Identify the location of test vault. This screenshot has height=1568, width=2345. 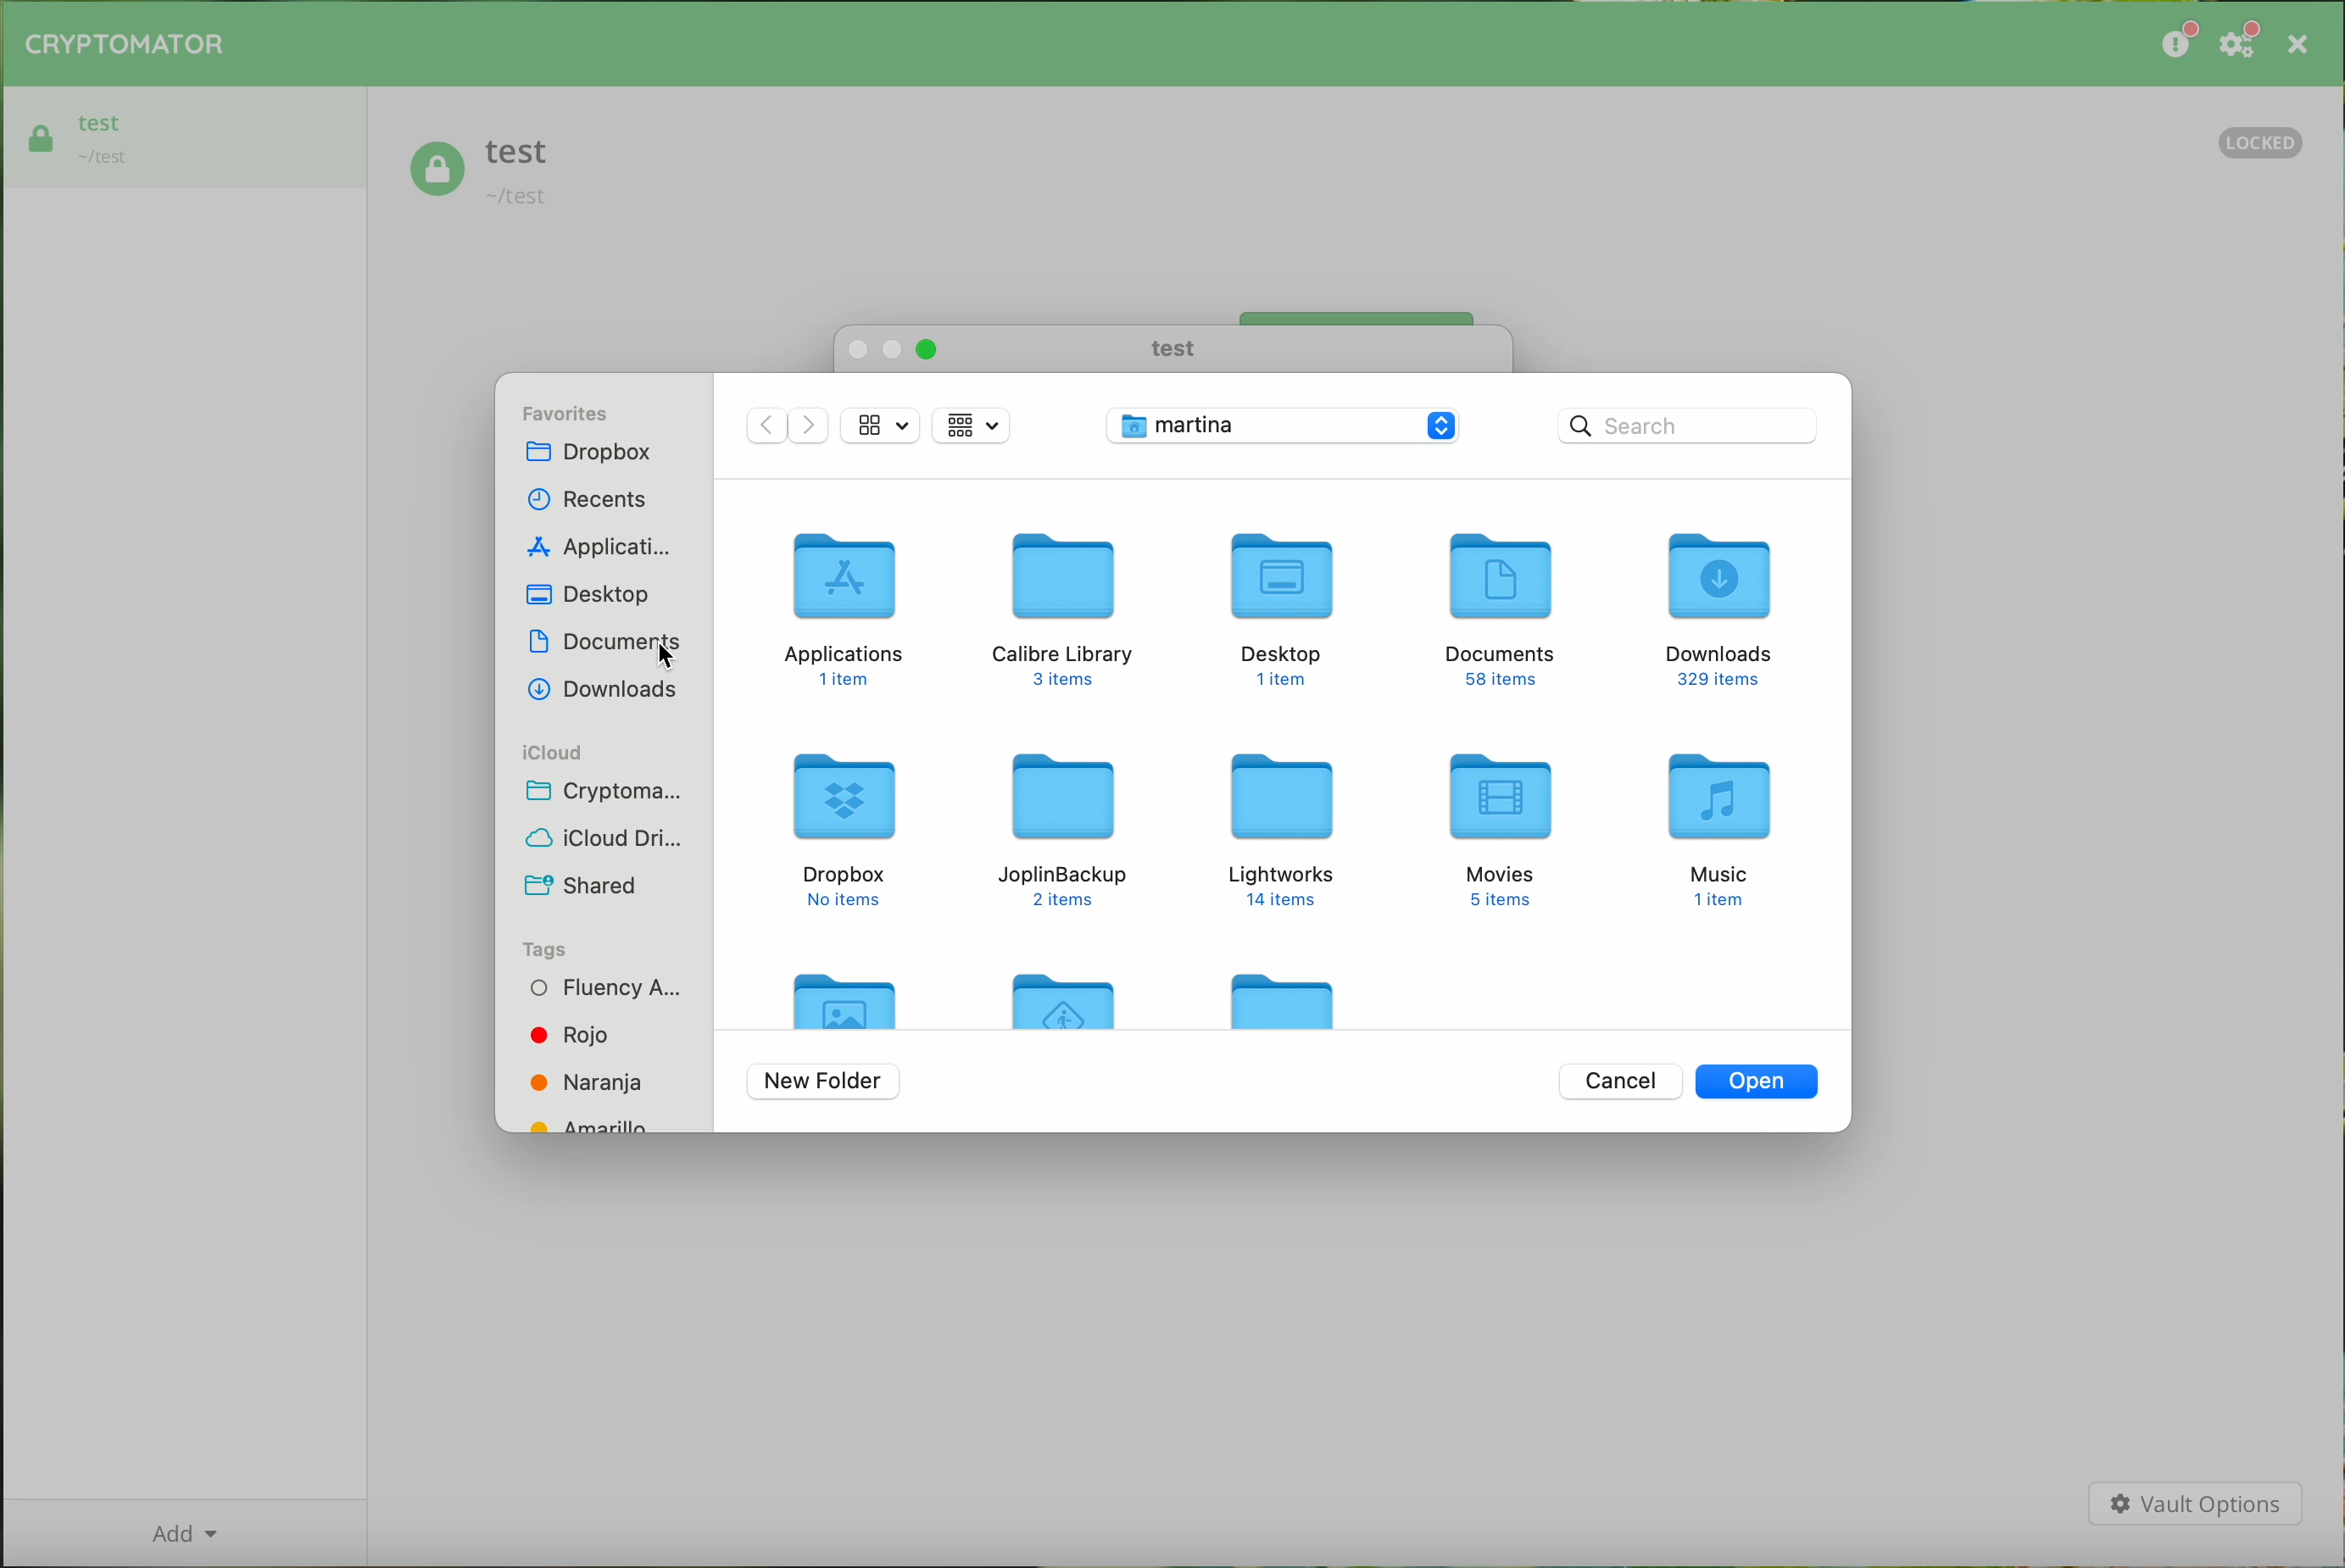
(185, 137).